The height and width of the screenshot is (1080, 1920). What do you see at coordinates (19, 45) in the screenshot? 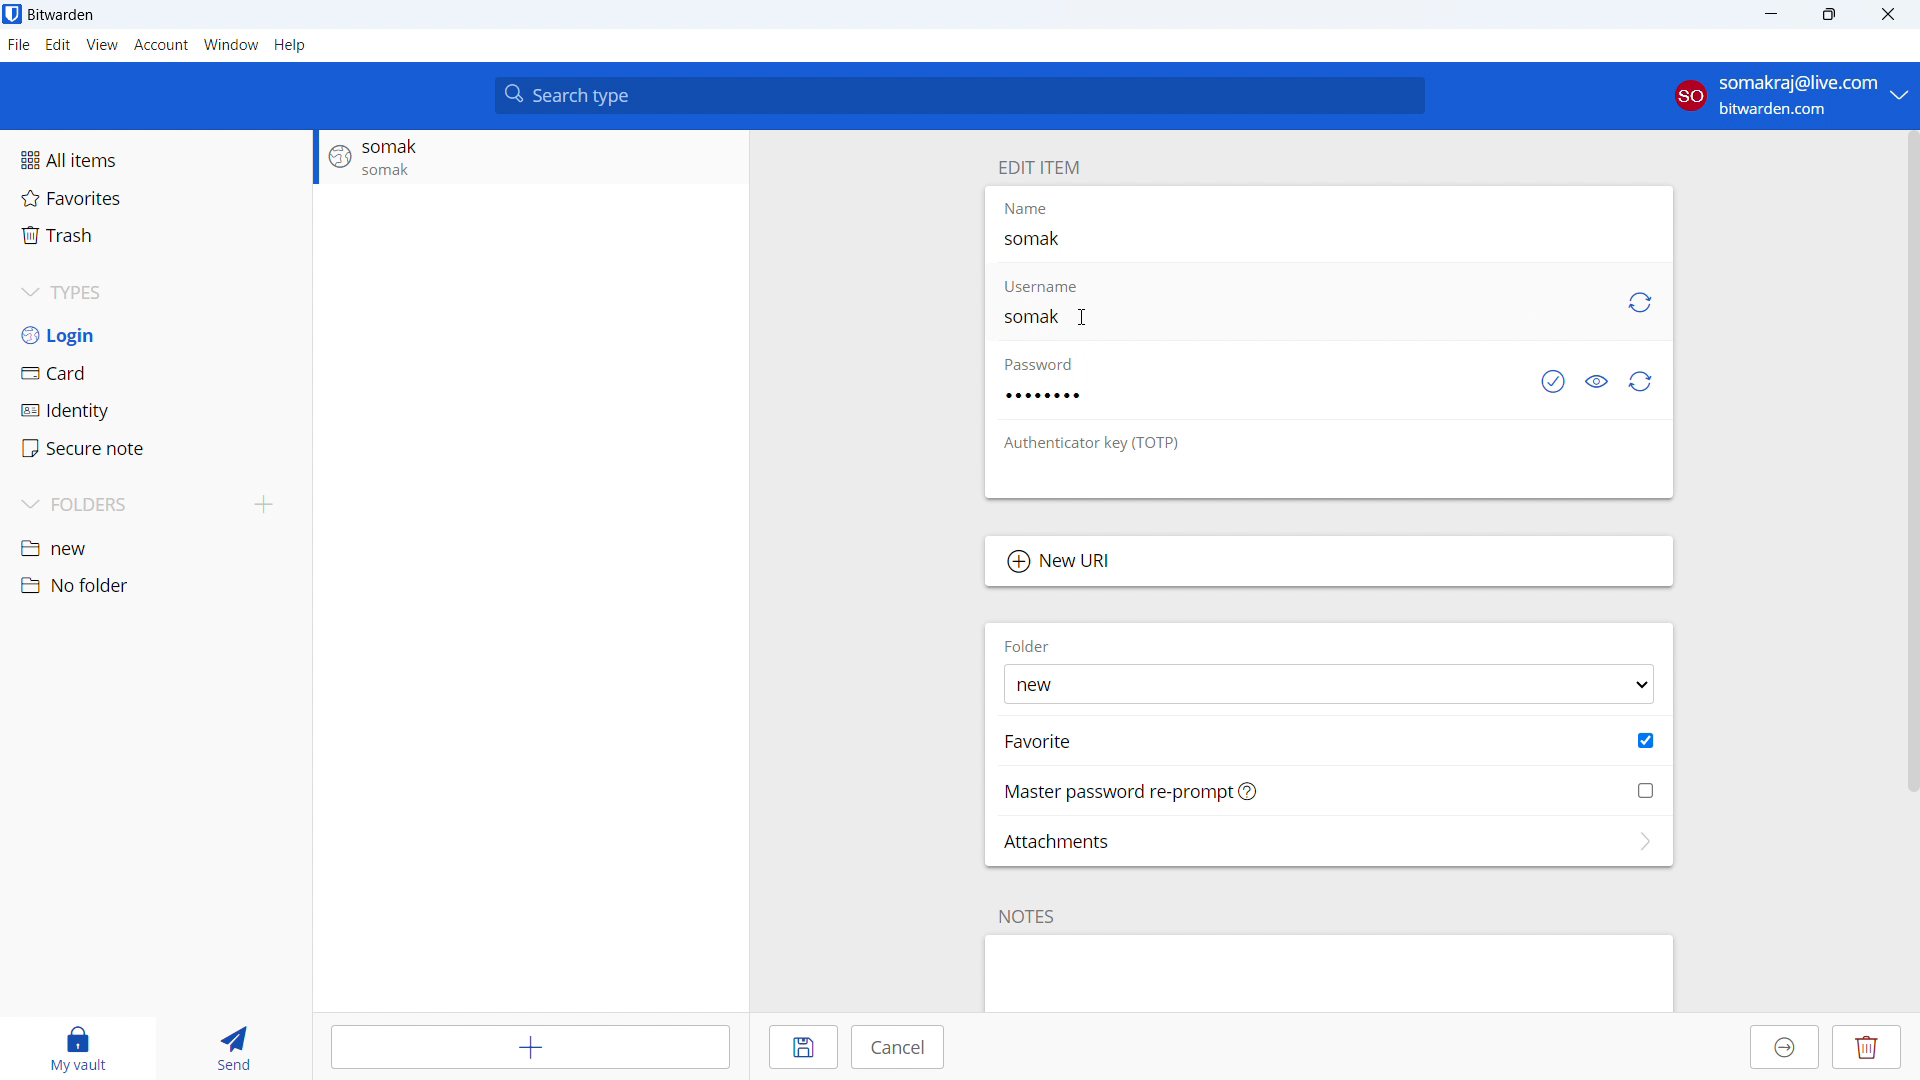
I see `file` at bounding box center [19, 45].